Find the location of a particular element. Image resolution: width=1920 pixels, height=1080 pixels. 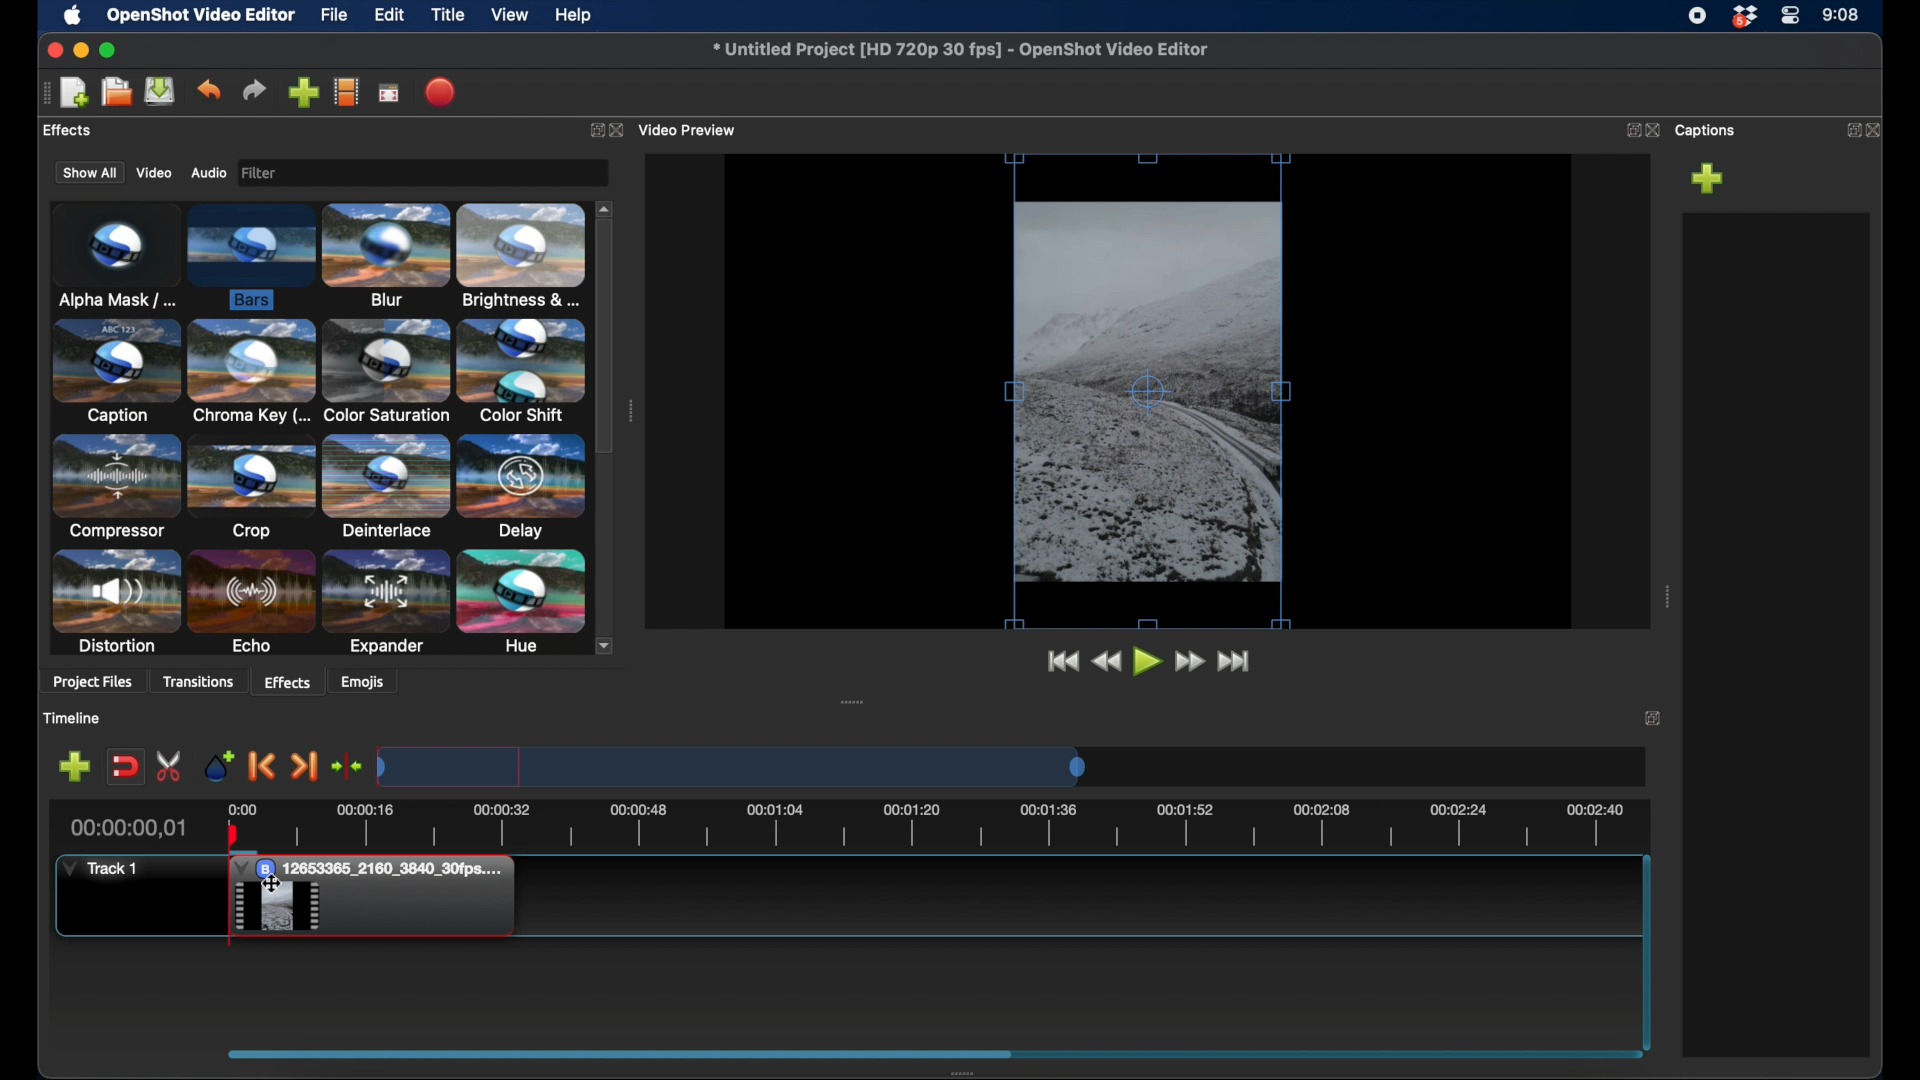

expand is located at coordinates (593, 129).